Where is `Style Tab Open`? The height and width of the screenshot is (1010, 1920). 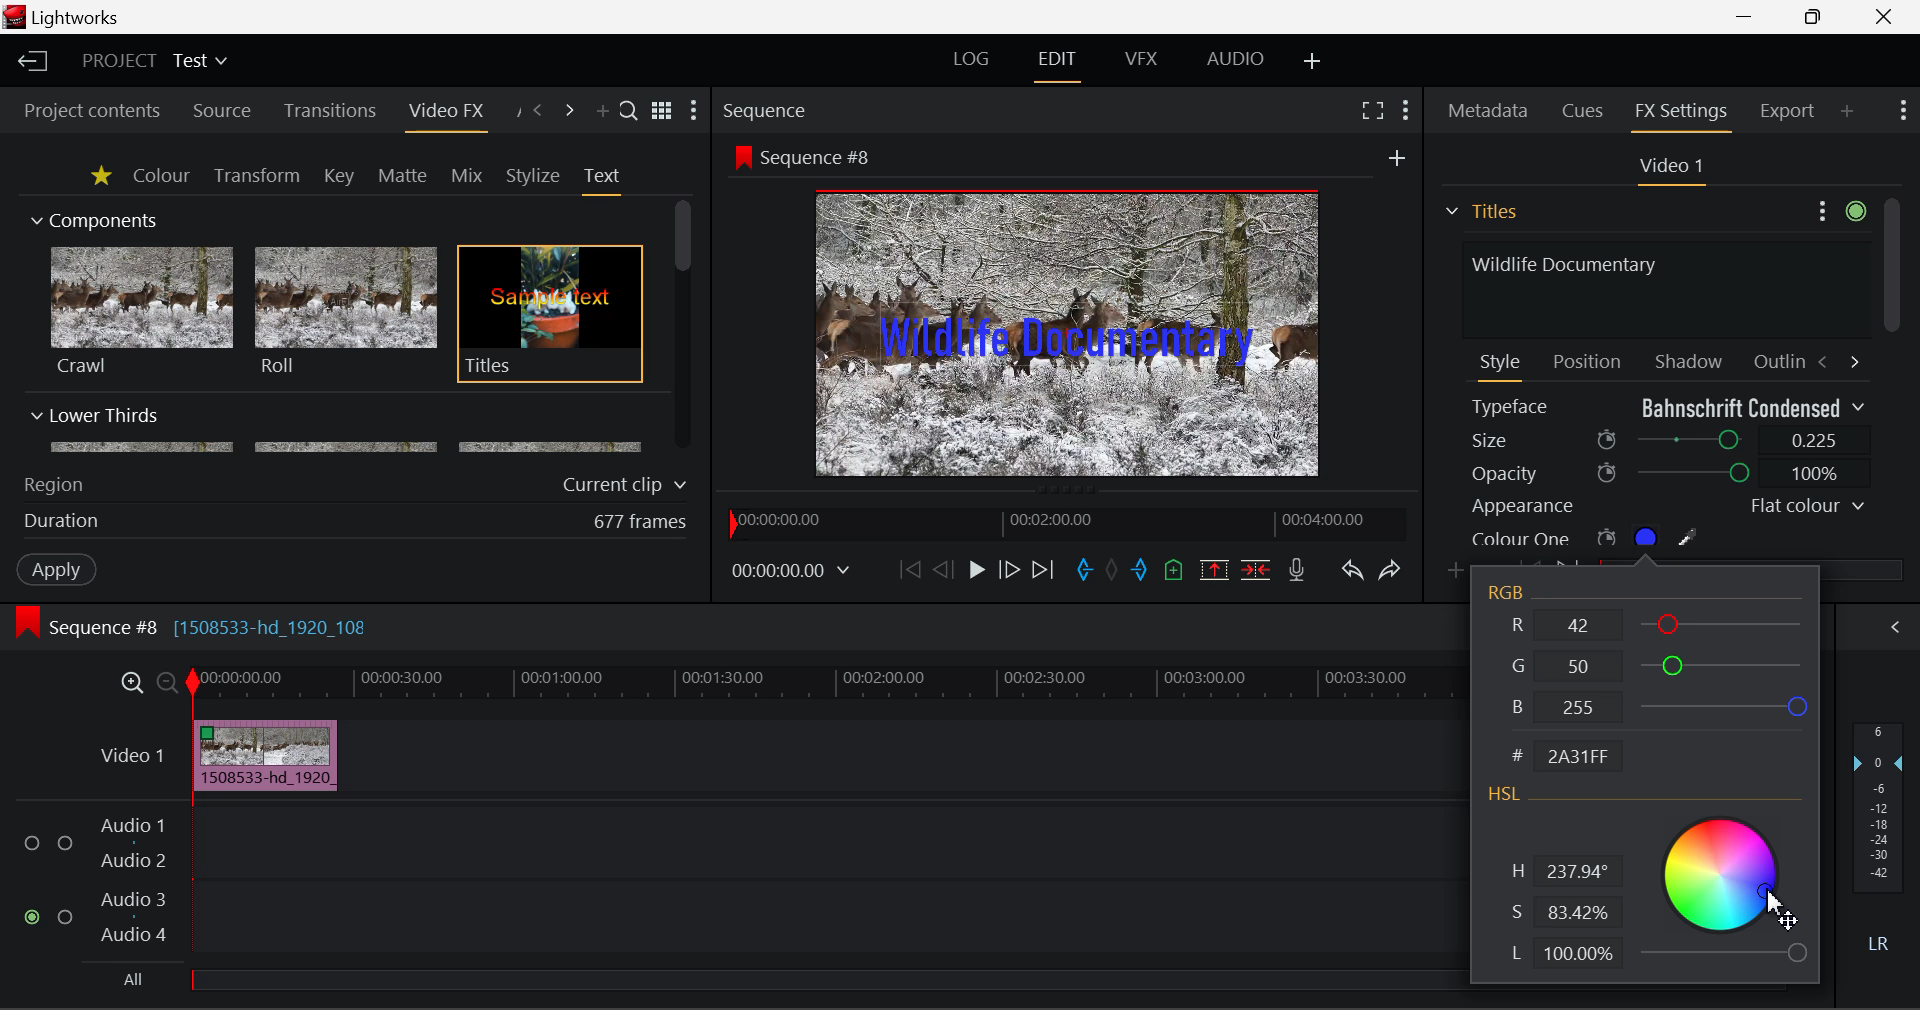 Style Tab Open is located at coordinates (1502, 366).